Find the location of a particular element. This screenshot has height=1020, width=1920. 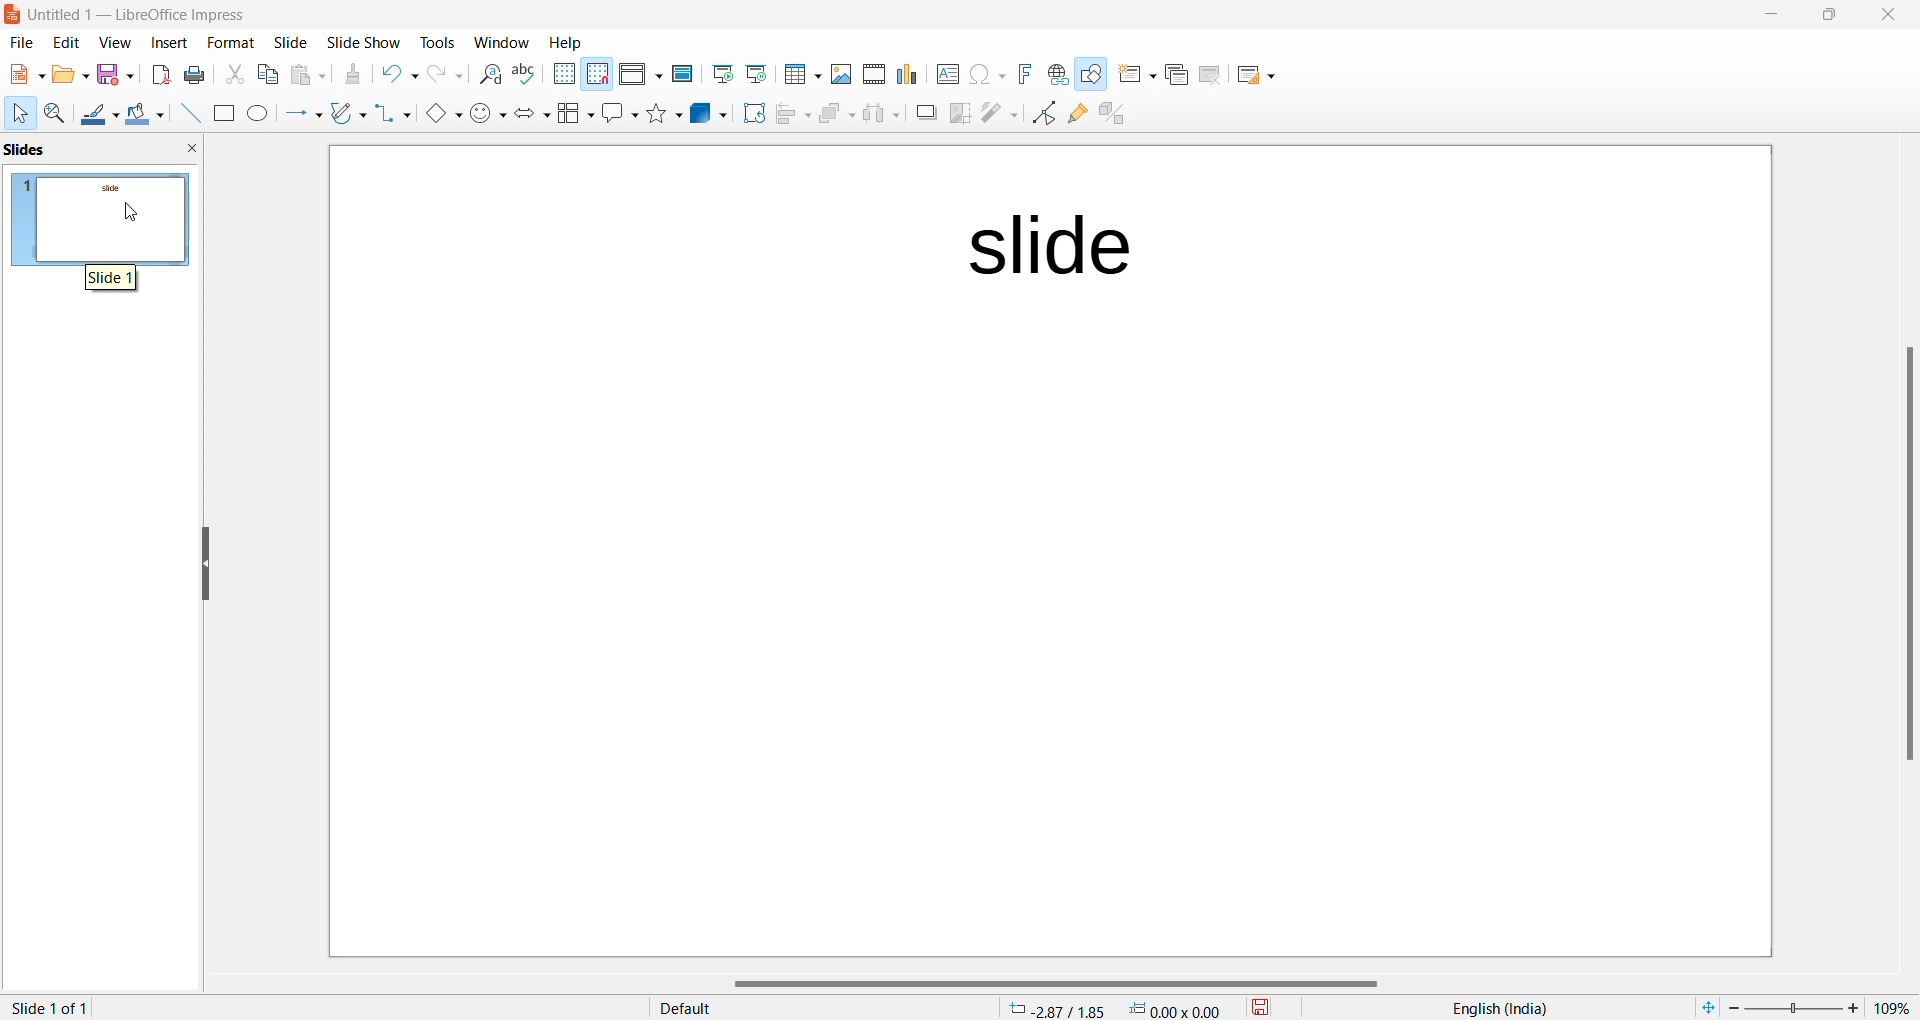

cursor location: -2.87/1.85 is located at coordinates (1057, 1009).